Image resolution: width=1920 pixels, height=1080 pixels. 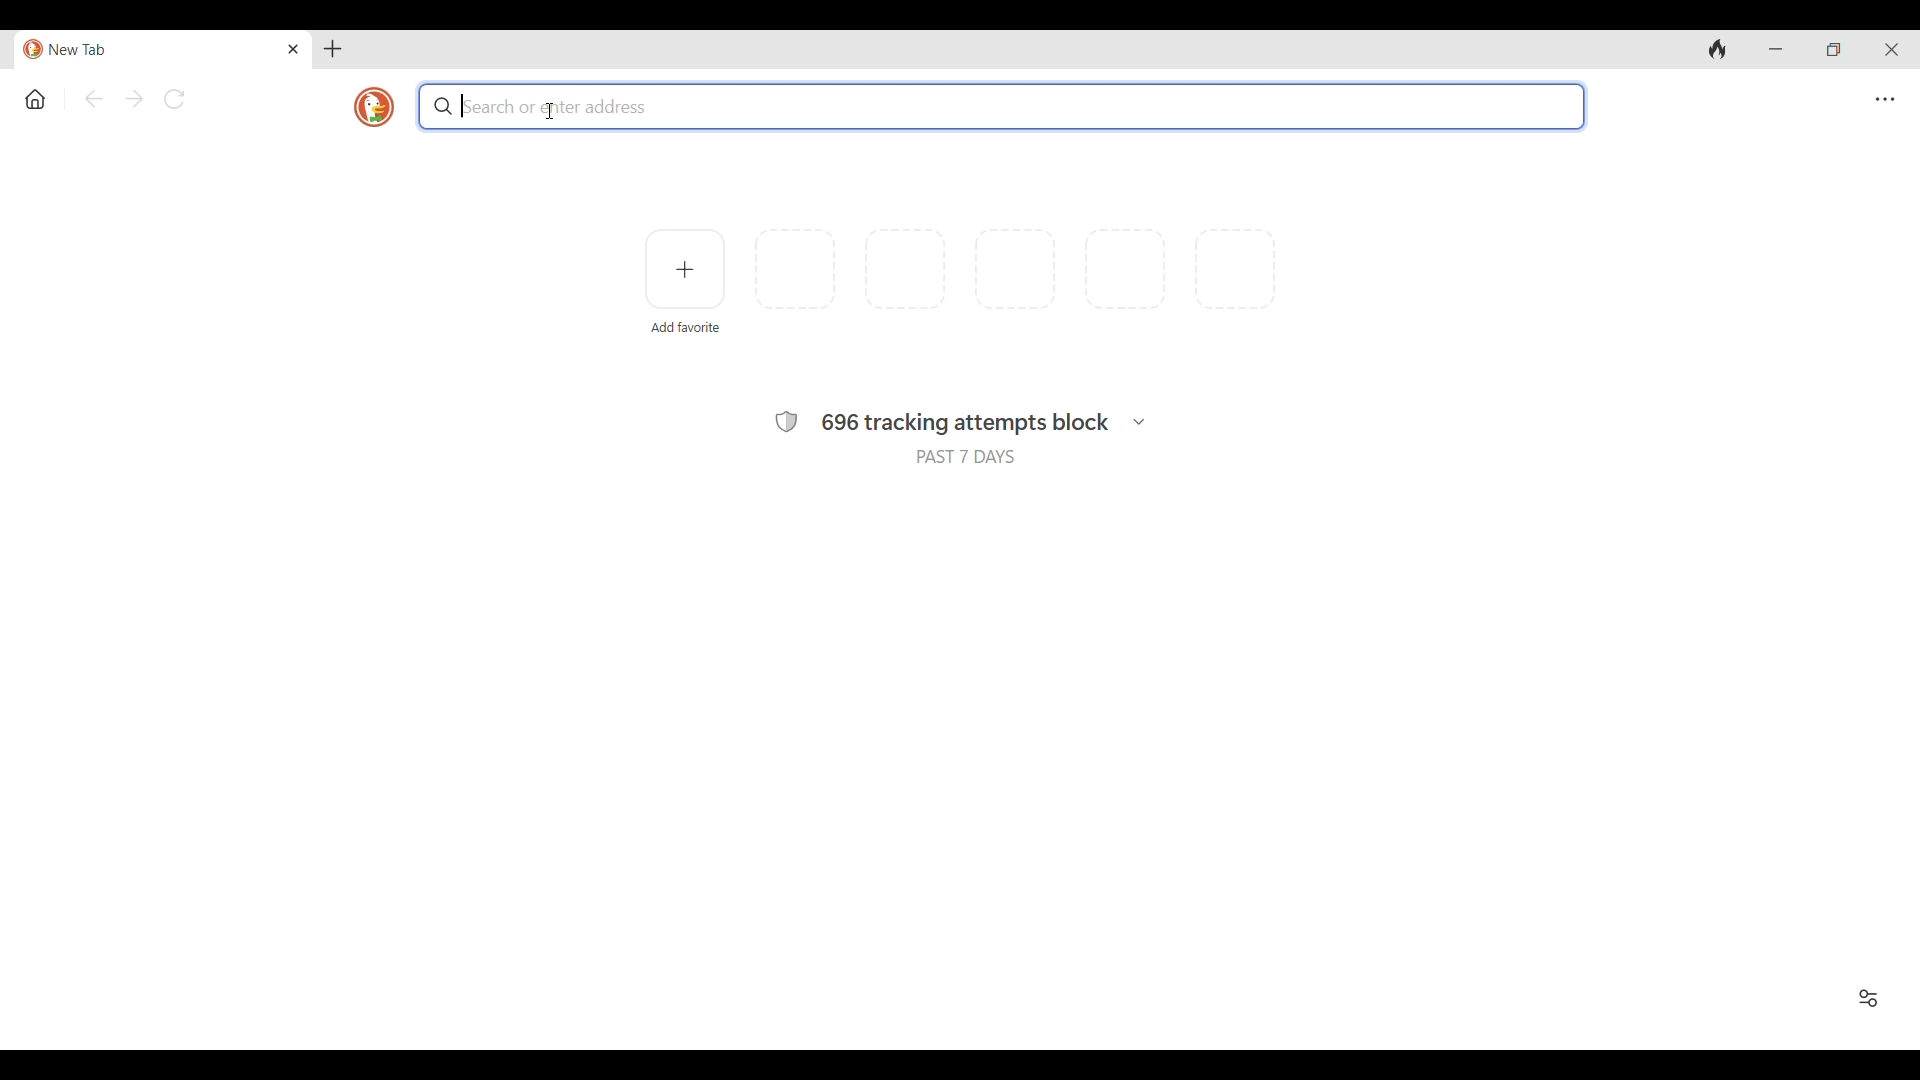 I want to click on Clear browsing history , so click(x=1718, y=50).